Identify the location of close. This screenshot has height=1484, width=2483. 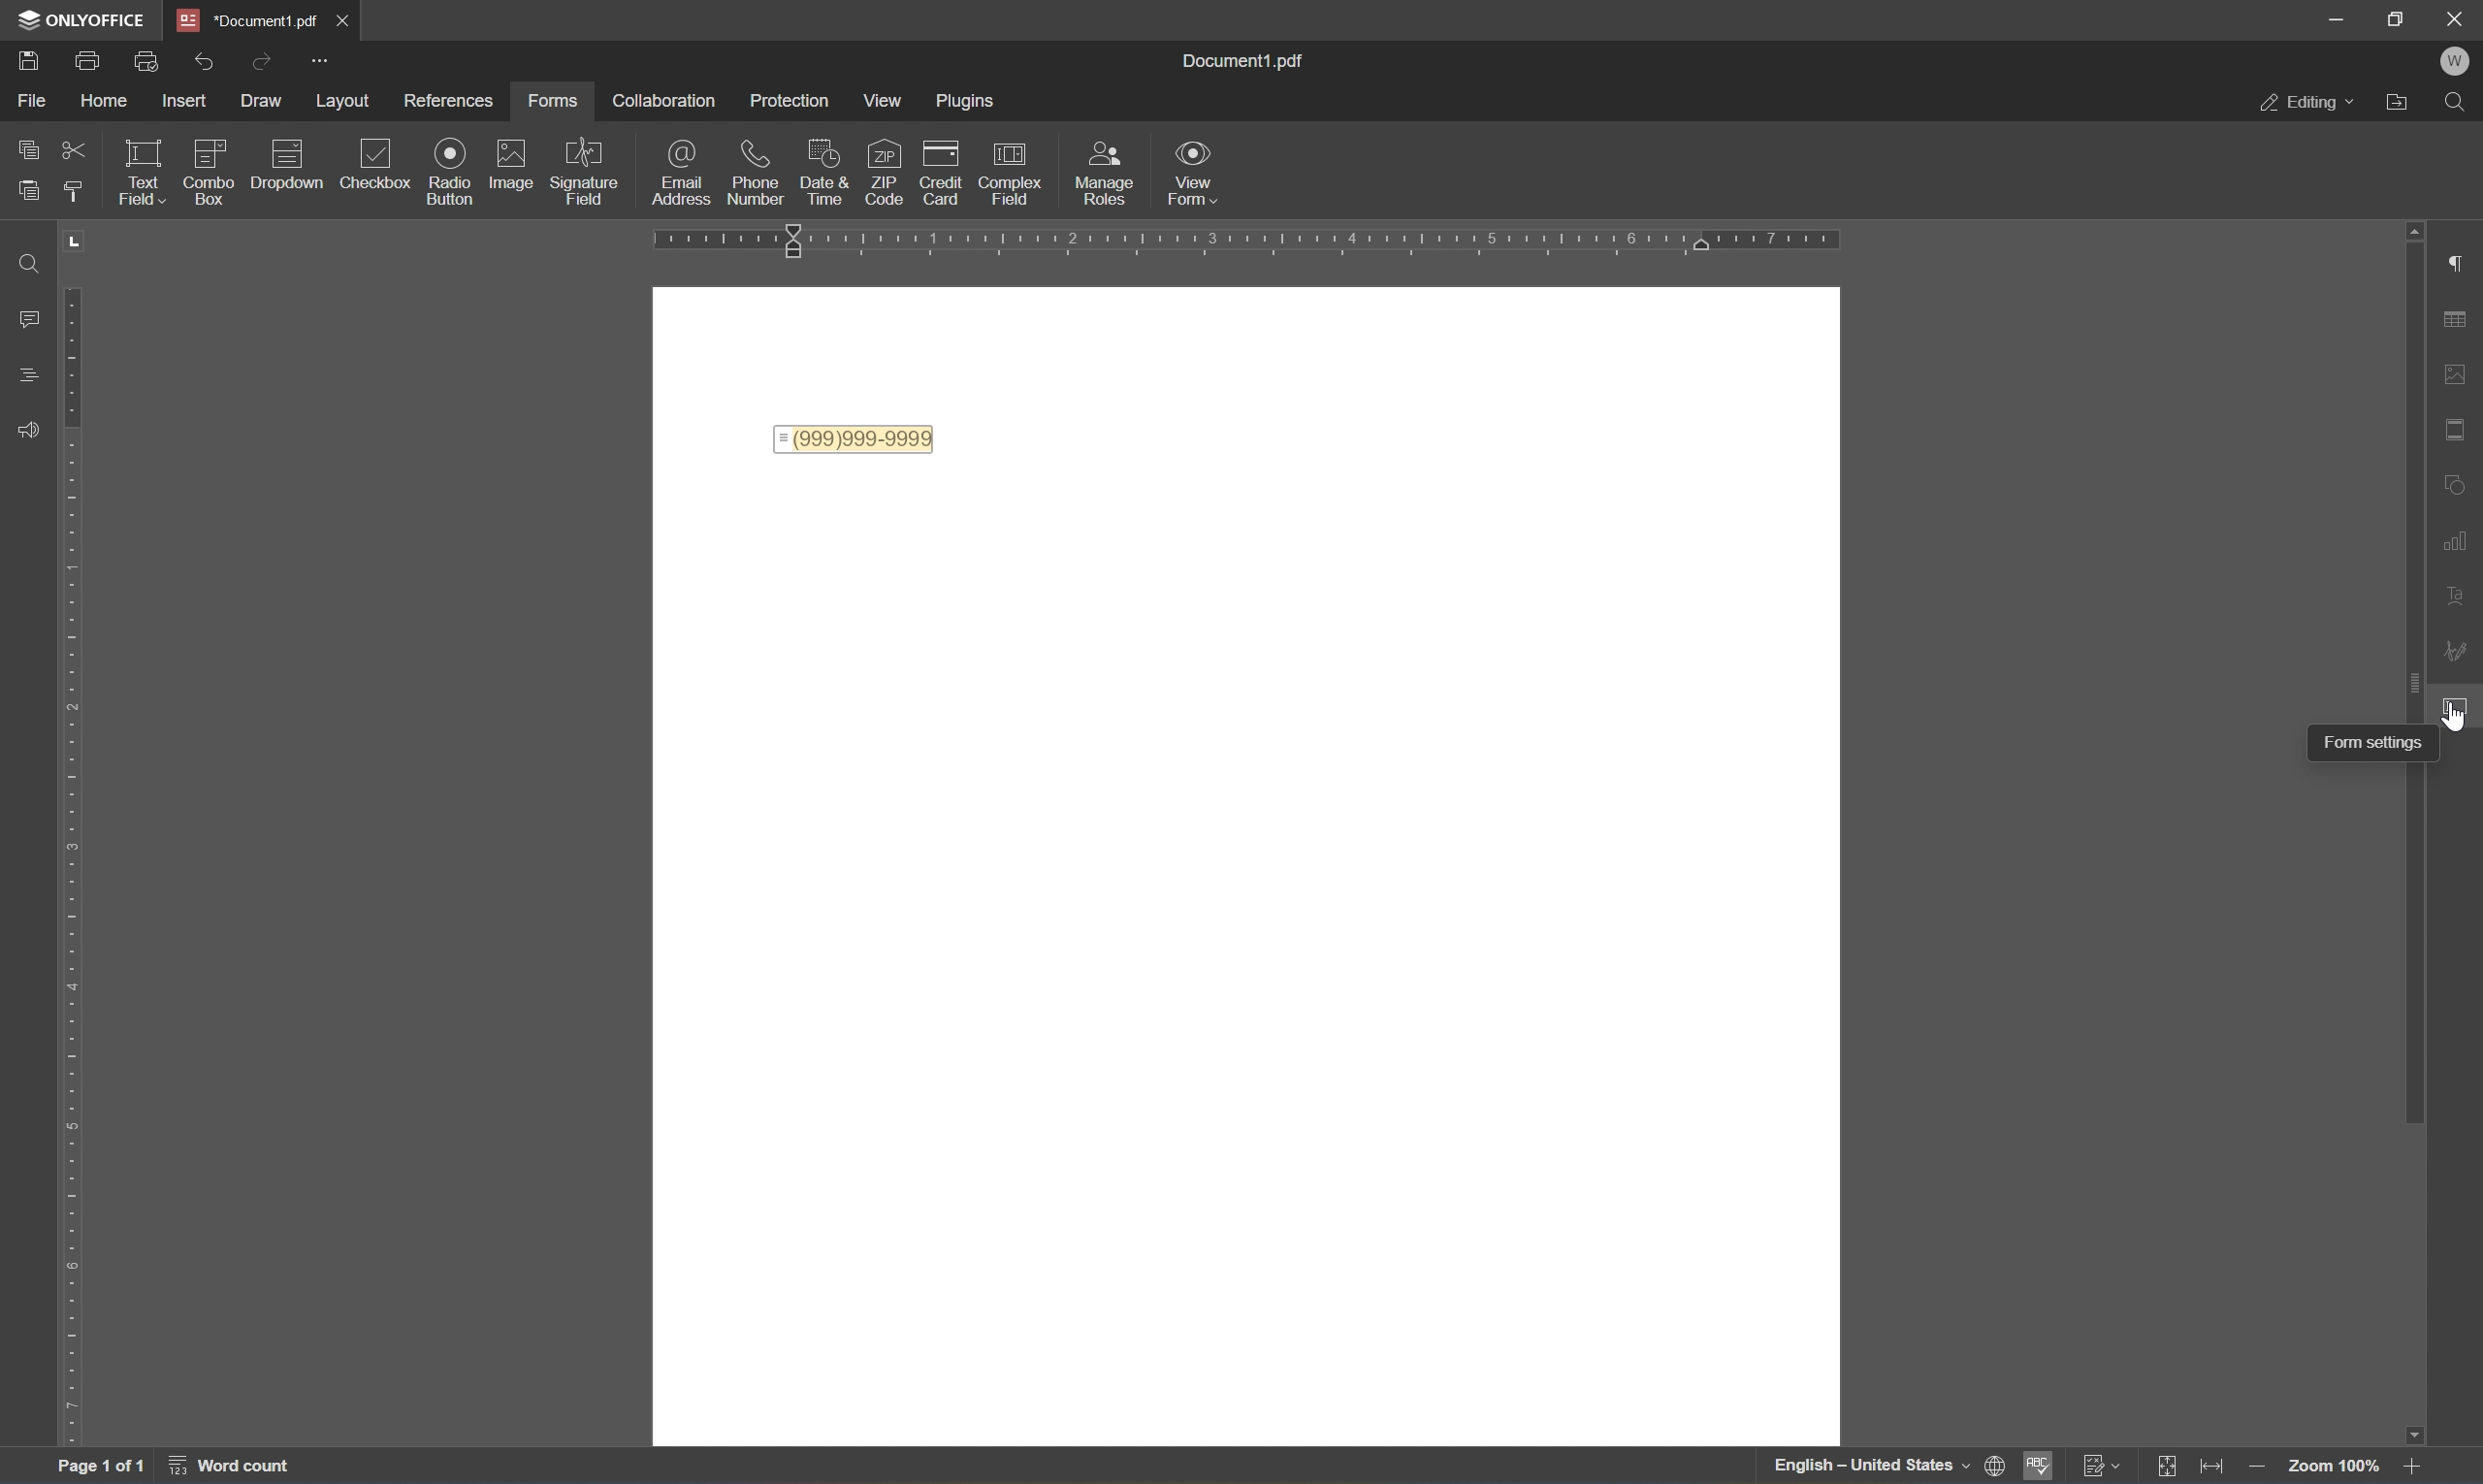
(2457, 17).